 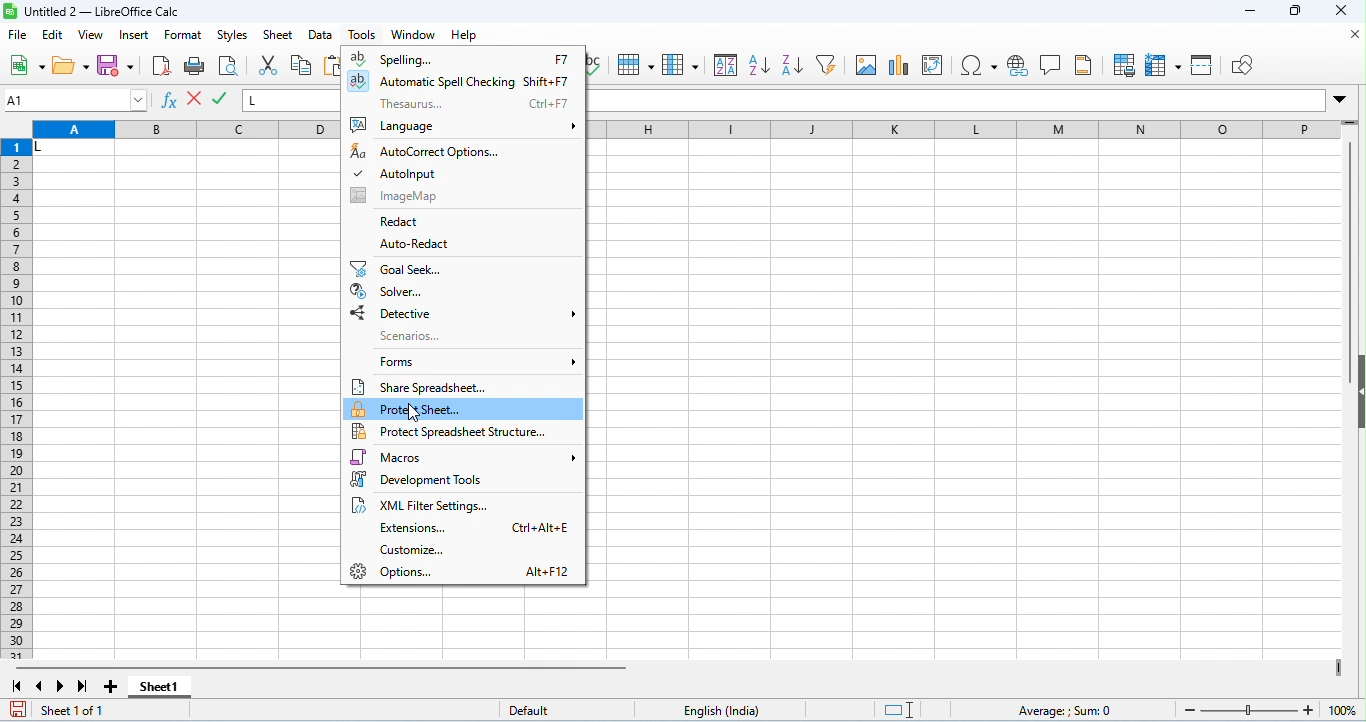 What do you see at coordinates (635, 65) in the screenshot?
I see `row` at bounding box center [635, 65].